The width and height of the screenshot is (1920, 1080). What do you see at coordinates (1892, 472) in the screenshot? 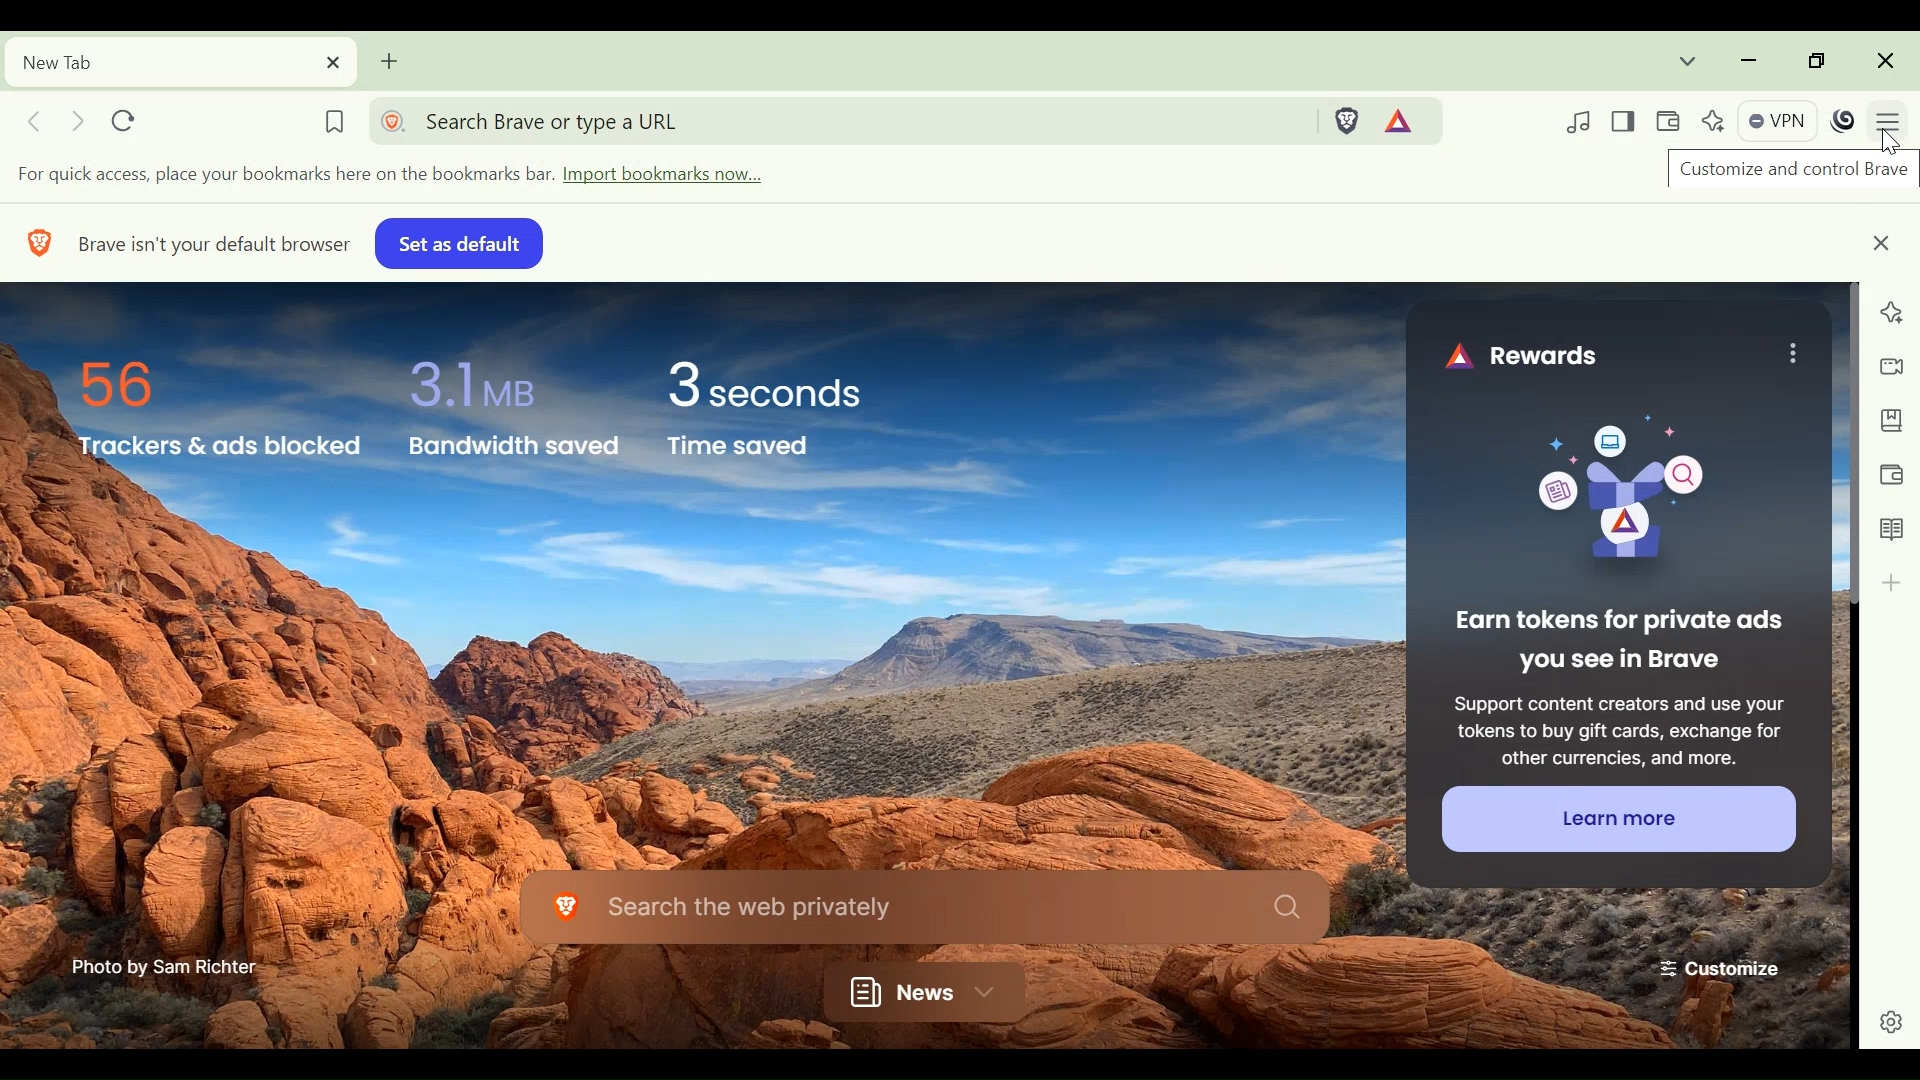
I see `Wallet` at bounding box center [1892, 472].